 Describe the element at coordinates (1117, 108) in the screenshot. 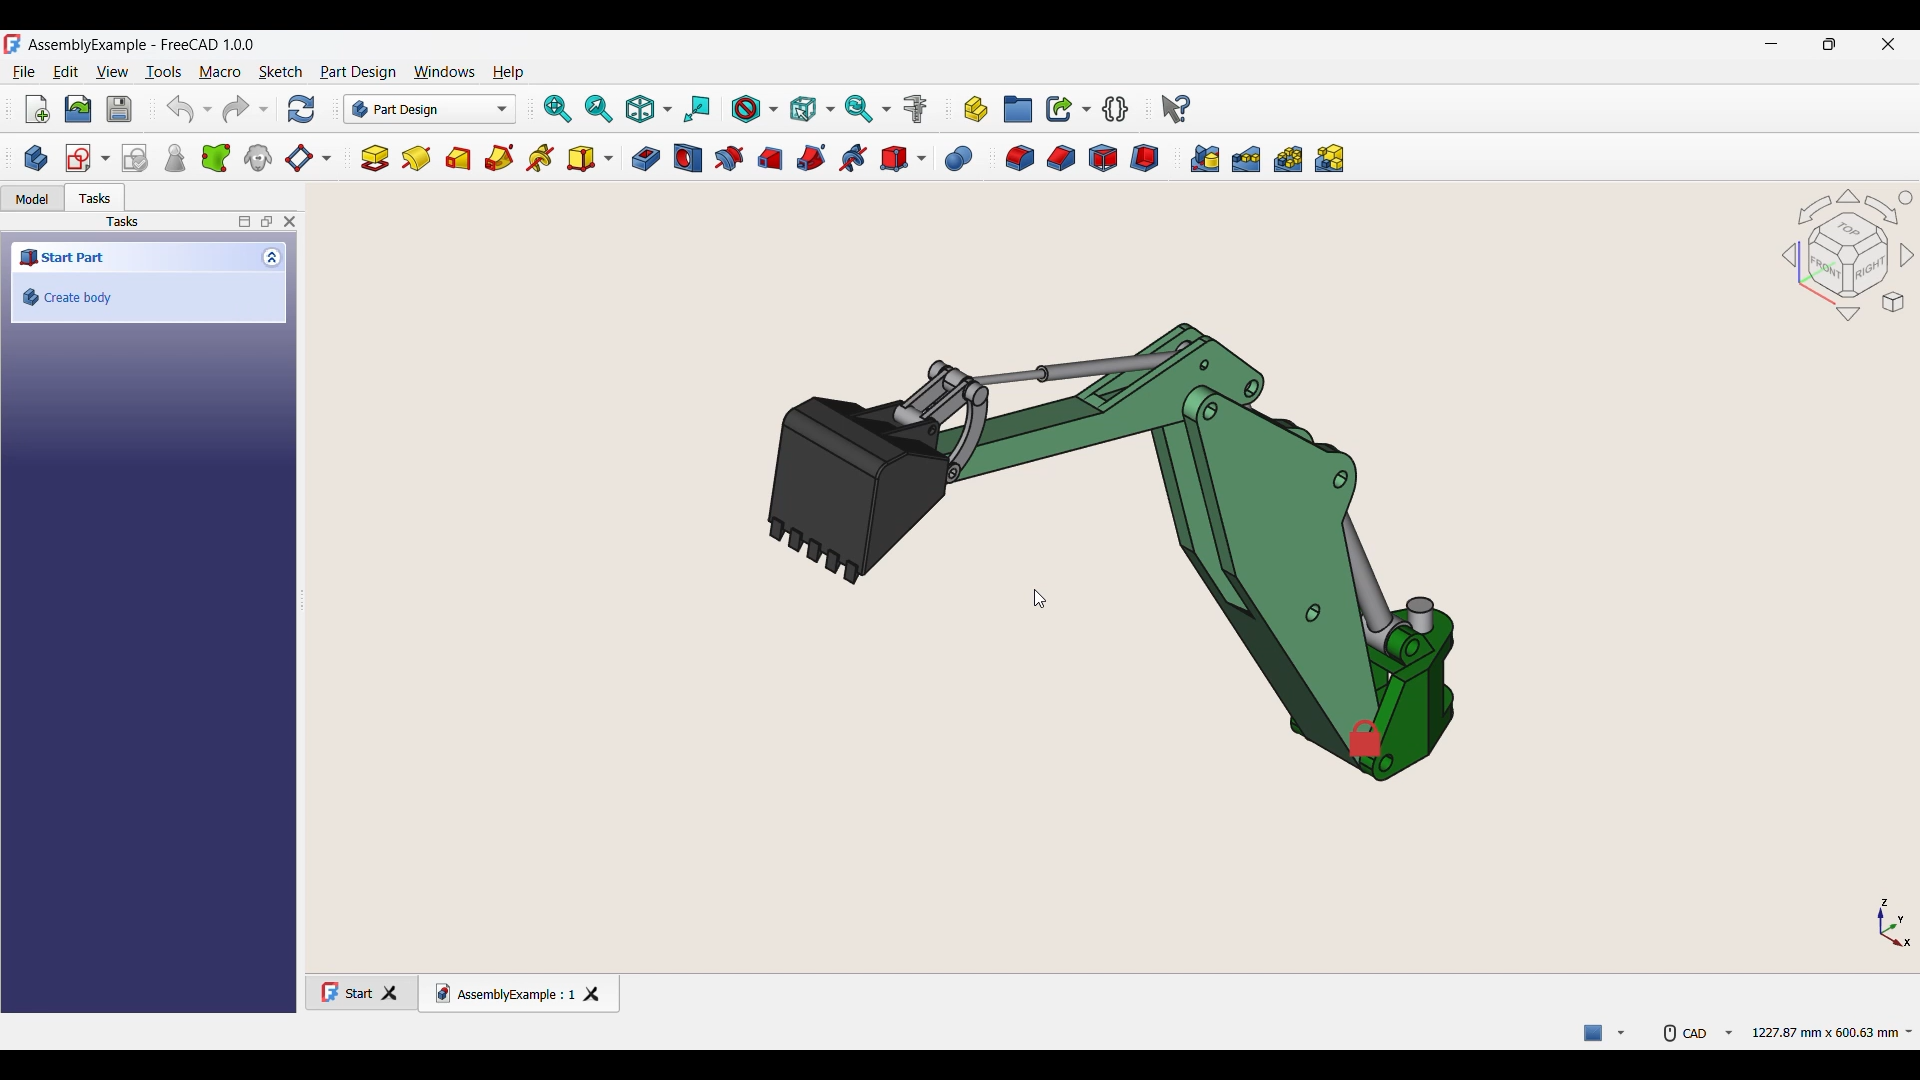

I see `Create a variable set` at that location.